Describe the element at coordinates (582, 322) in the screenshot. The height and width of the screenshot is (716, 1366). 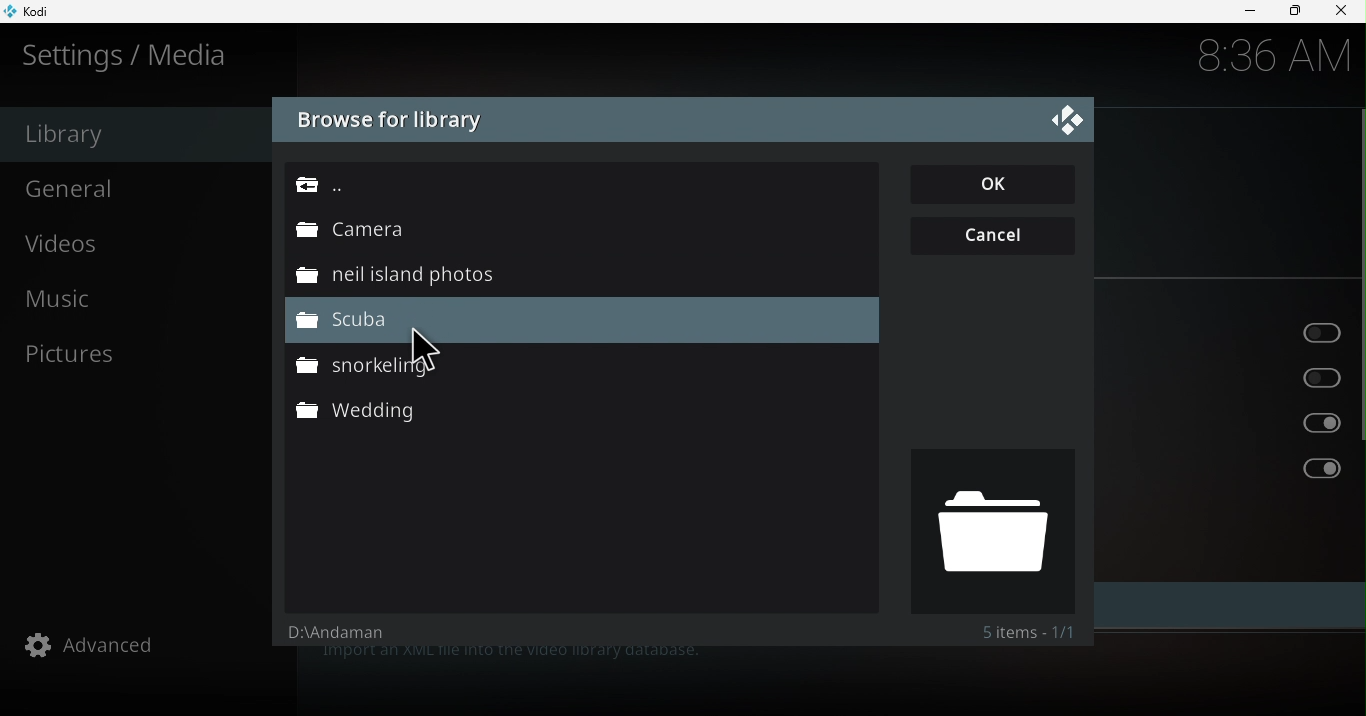
I see `Scuba` at that location.